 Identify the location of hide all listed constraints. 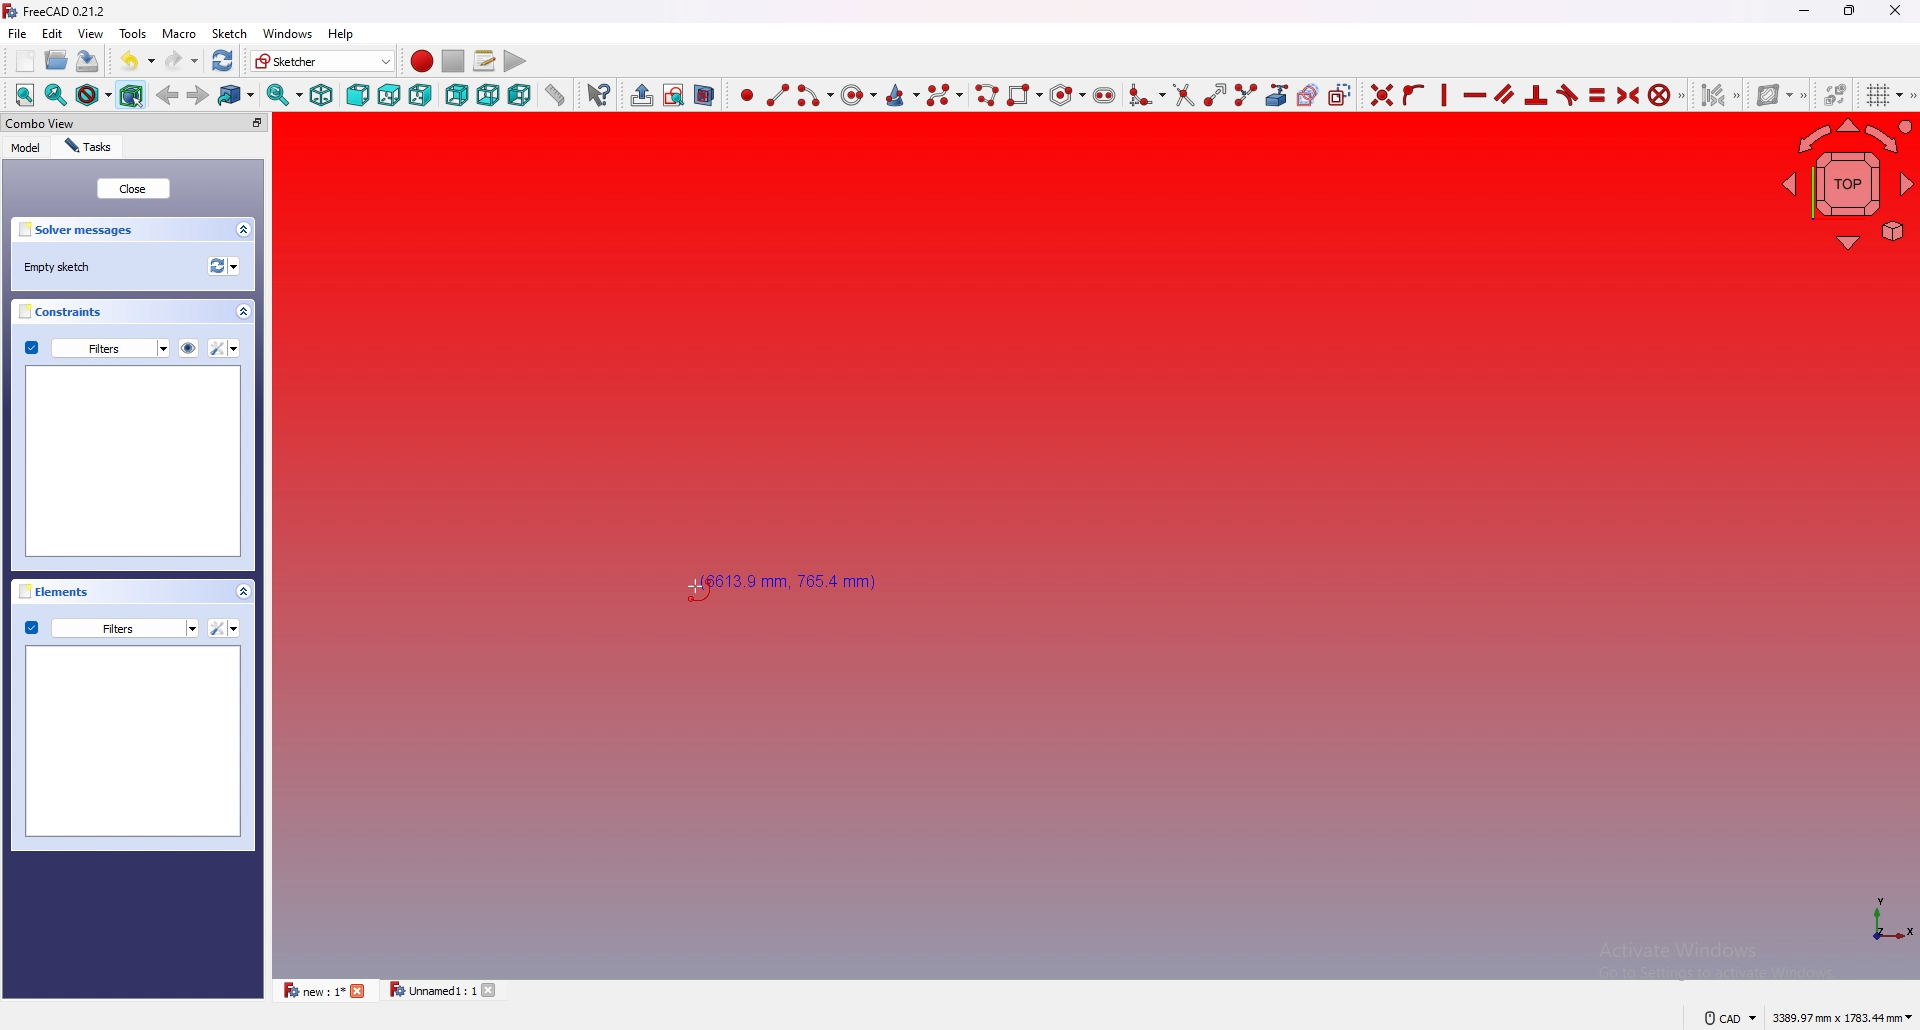
(189, 347).